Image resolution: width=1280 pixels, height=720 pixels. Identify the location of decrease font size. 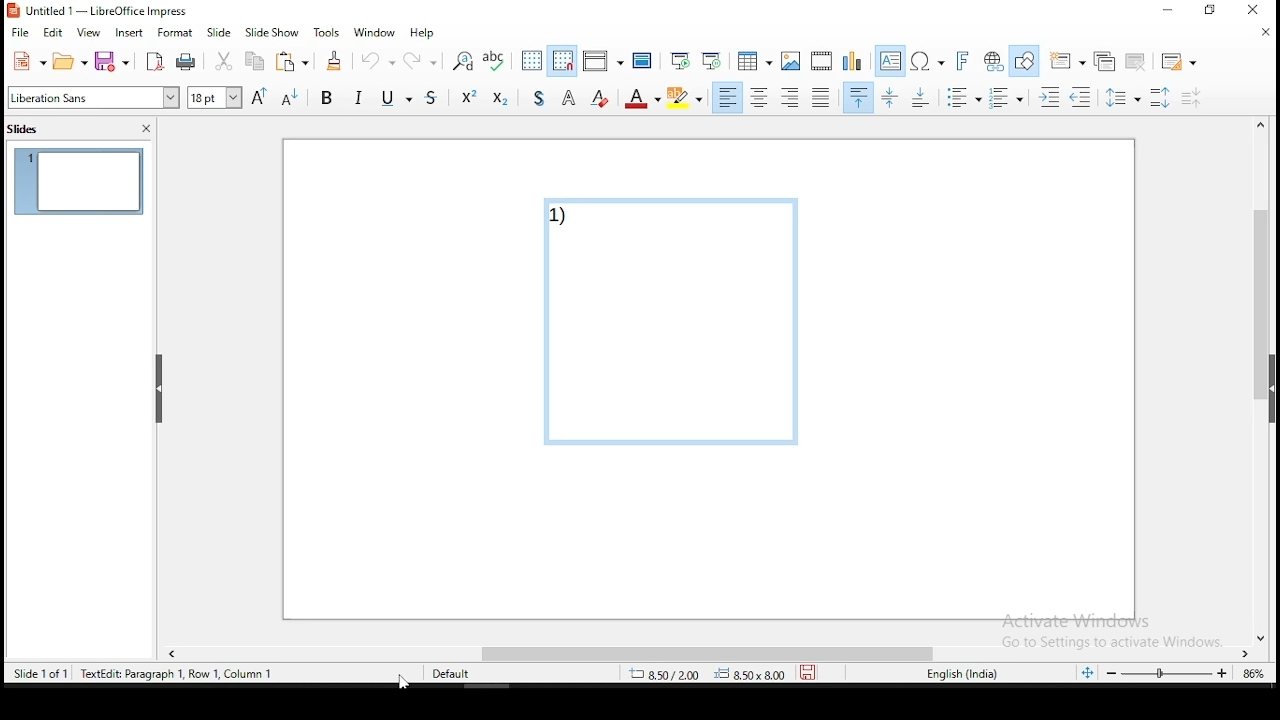
(291, 99).